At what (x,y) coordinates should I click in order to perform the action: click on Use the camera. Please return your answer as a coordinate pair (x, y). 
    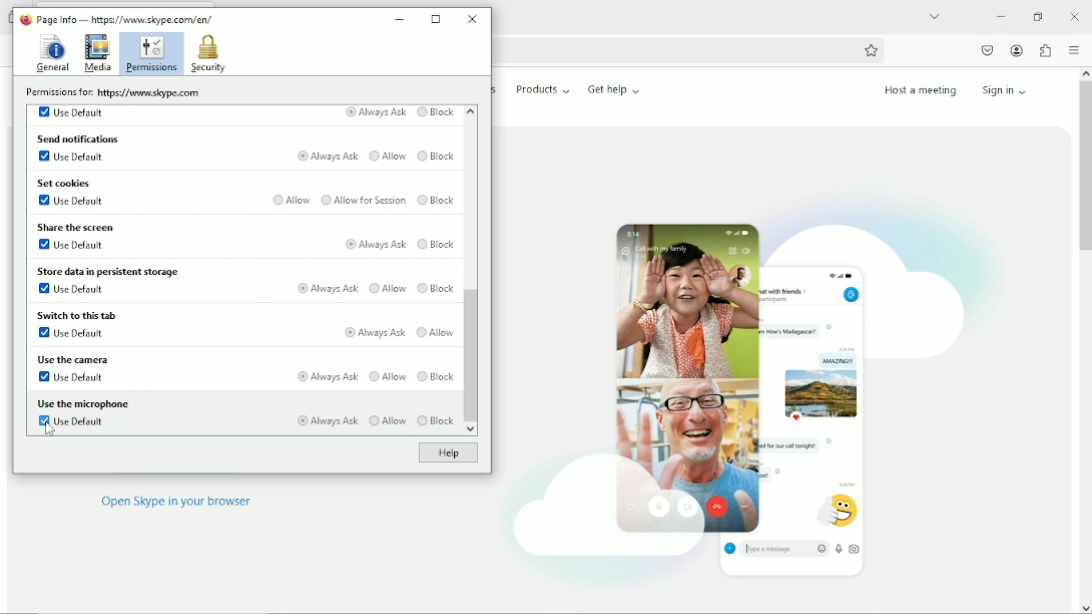
    Looking at the image, I should click on (71, 359).